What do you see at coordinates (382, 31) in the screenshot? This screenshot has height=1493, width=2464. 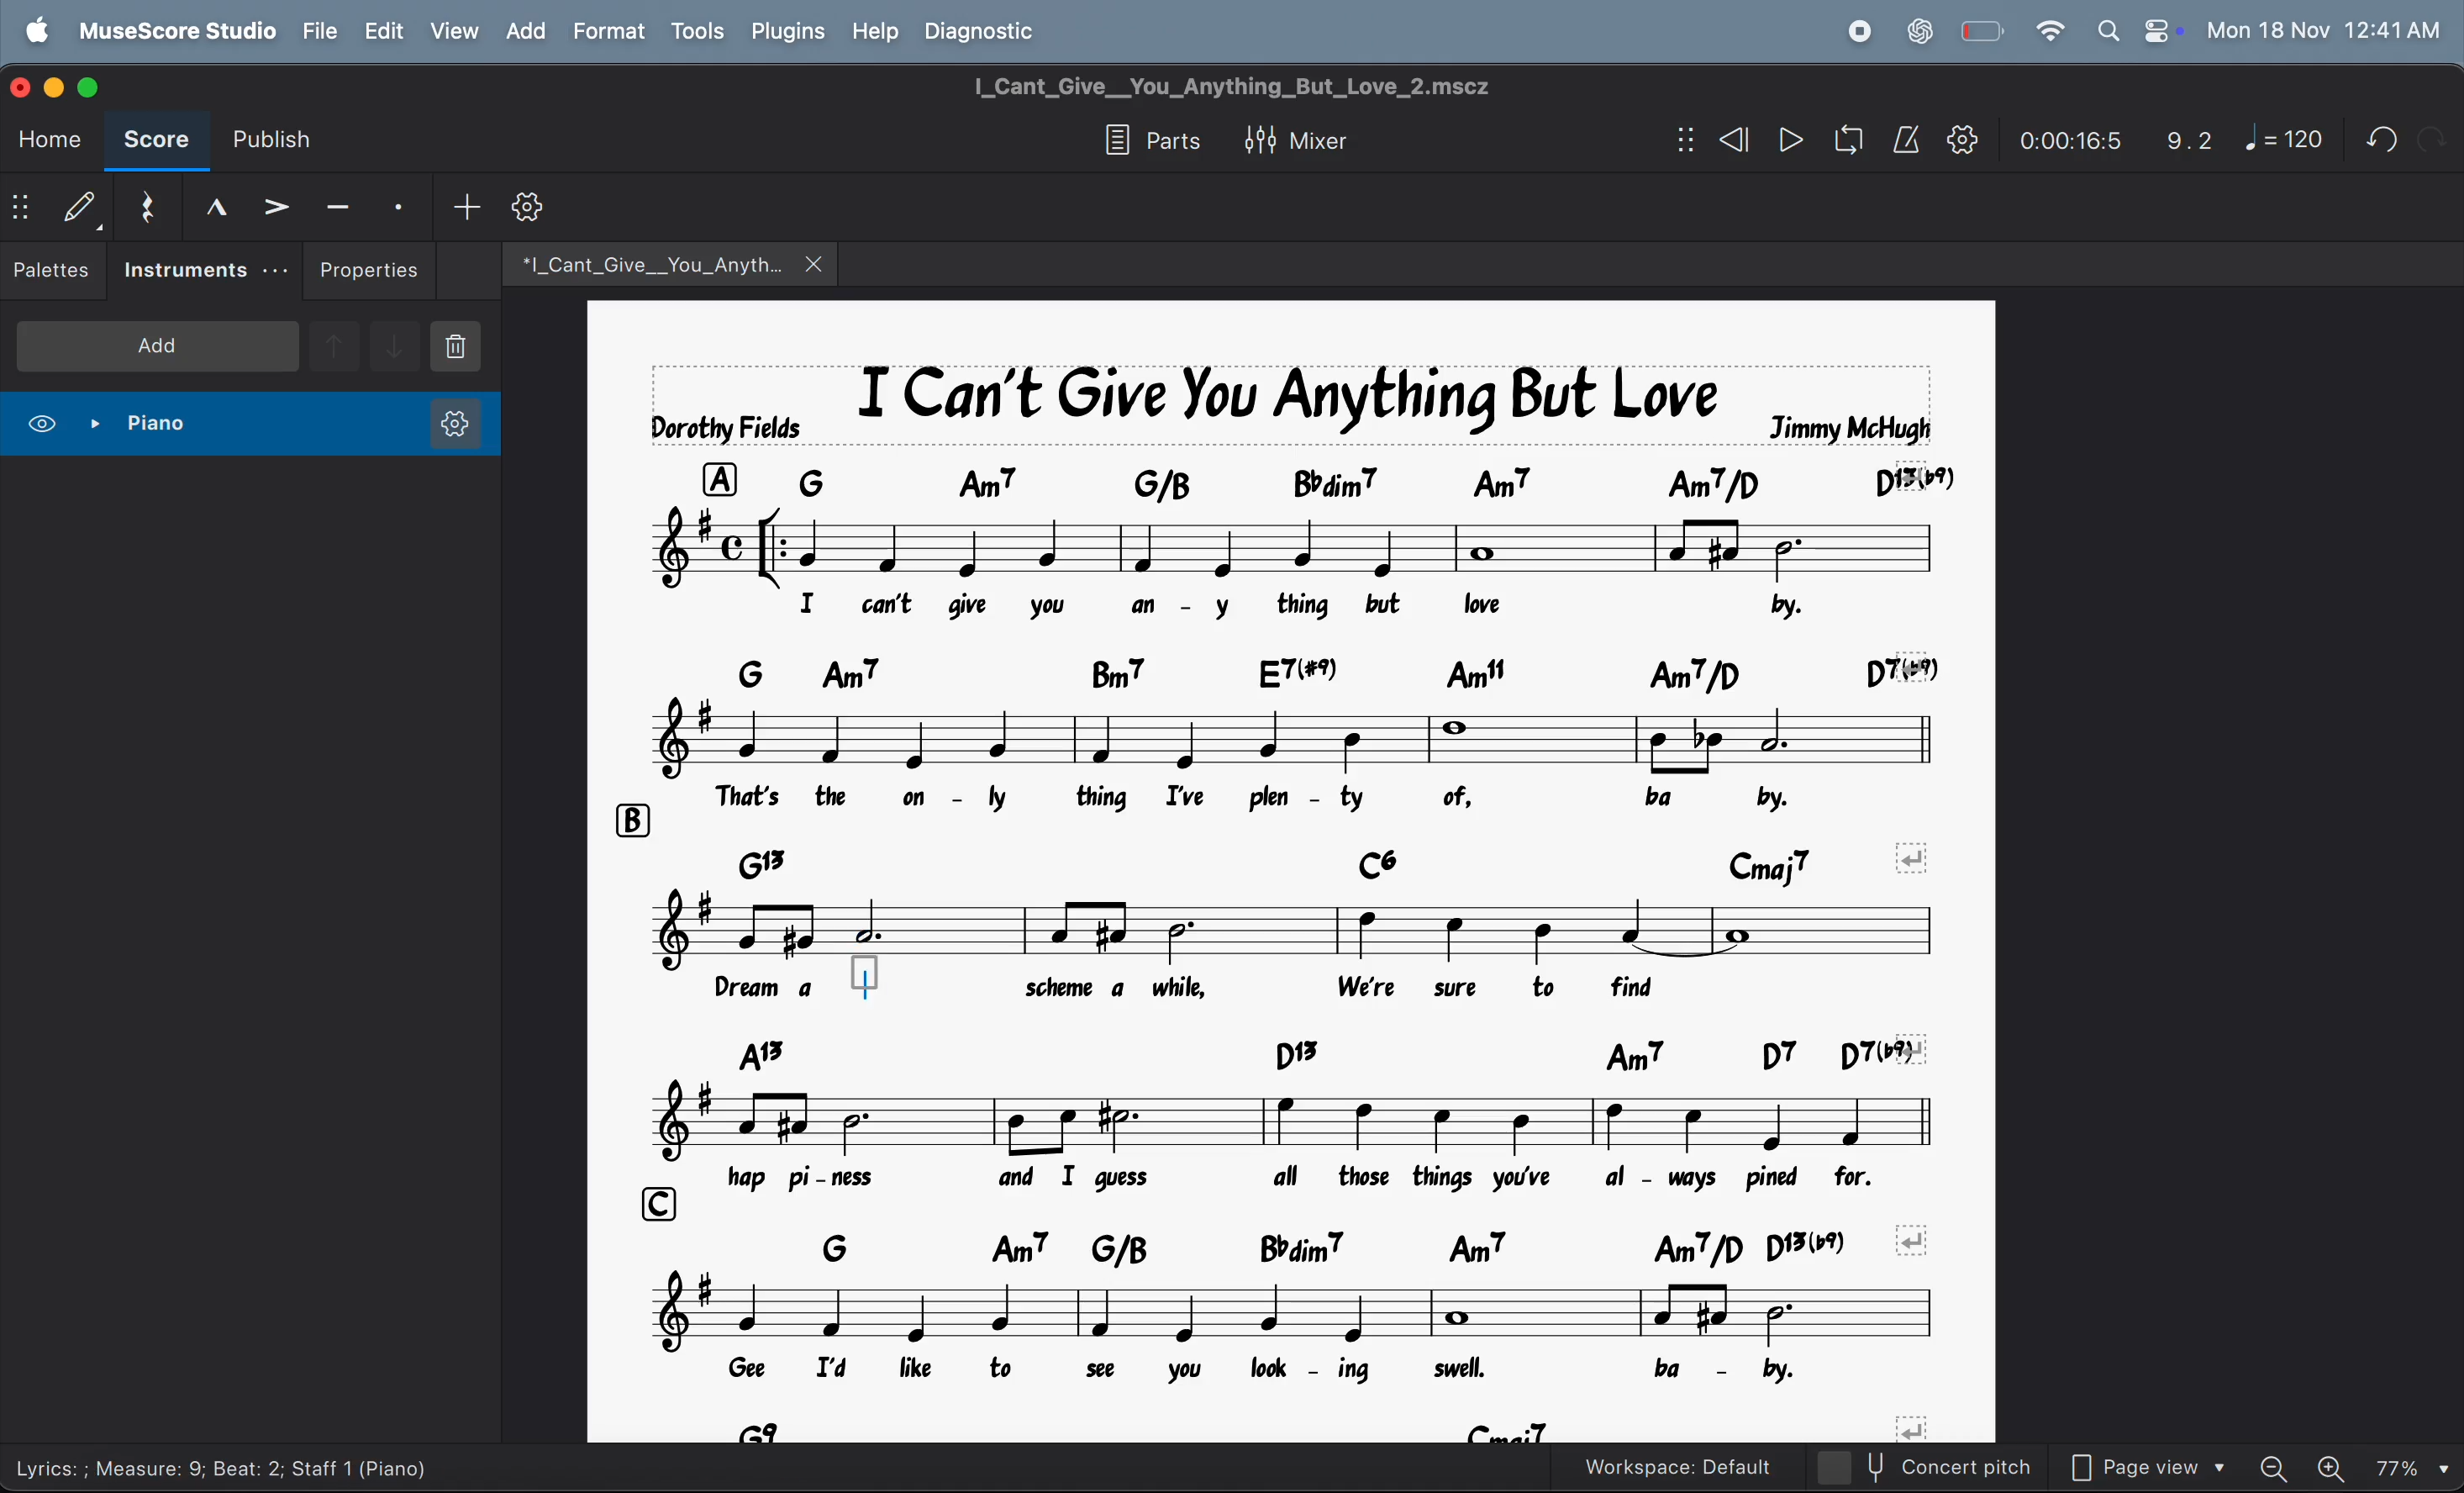 I see `edit` at bounding box center [382, 31].